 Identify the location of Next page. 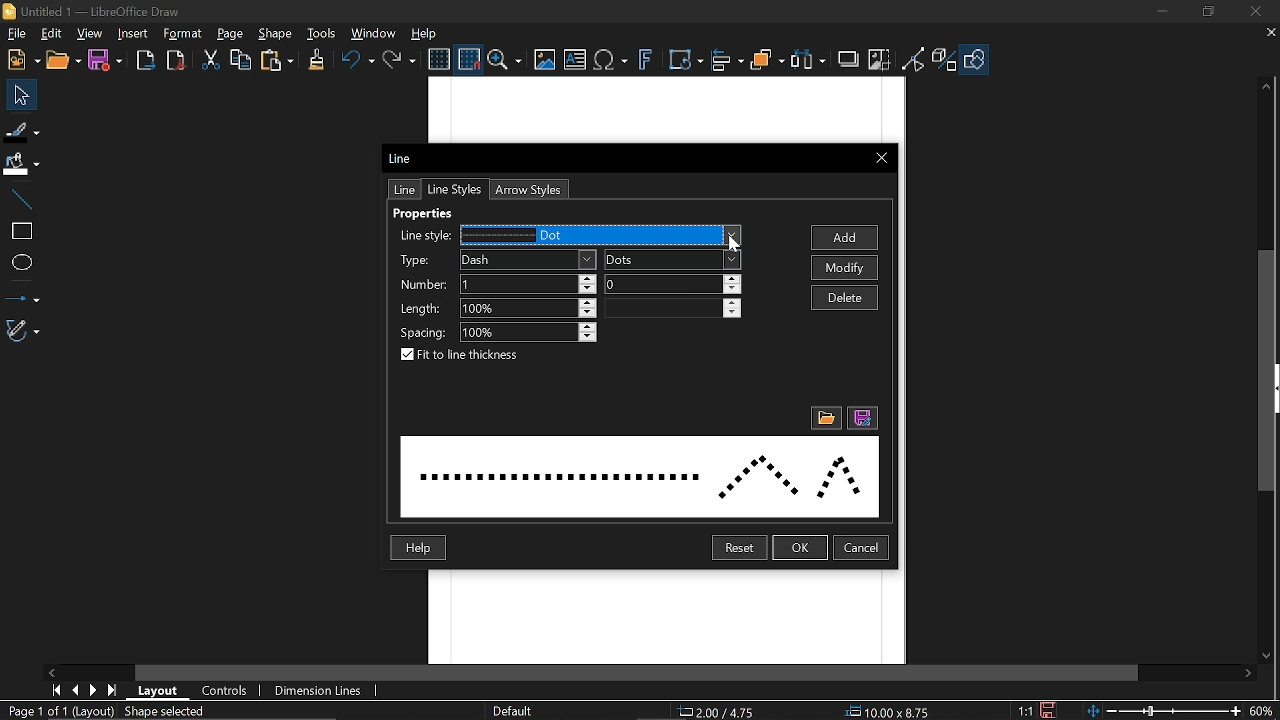
(97, 689).